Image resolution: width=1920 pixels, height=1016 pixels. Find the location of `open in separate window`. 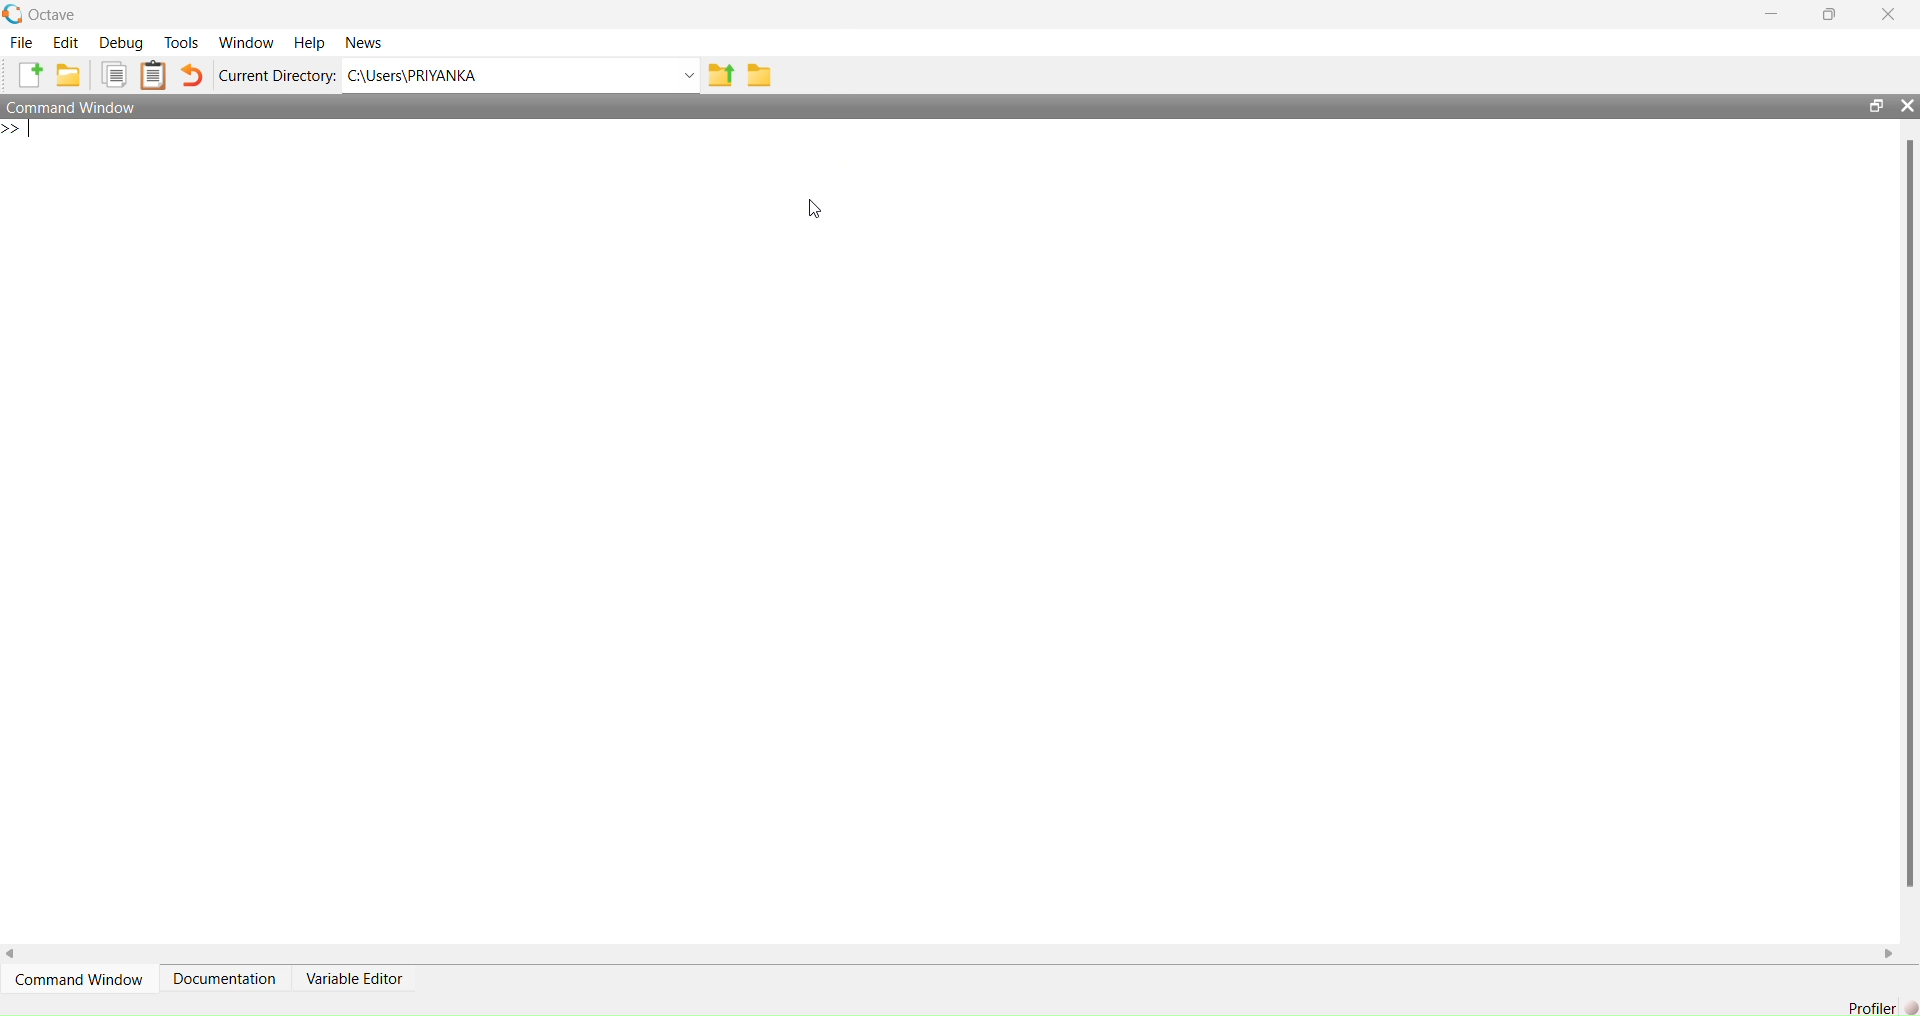

open in separate window is located at coordinates (1876, 106).